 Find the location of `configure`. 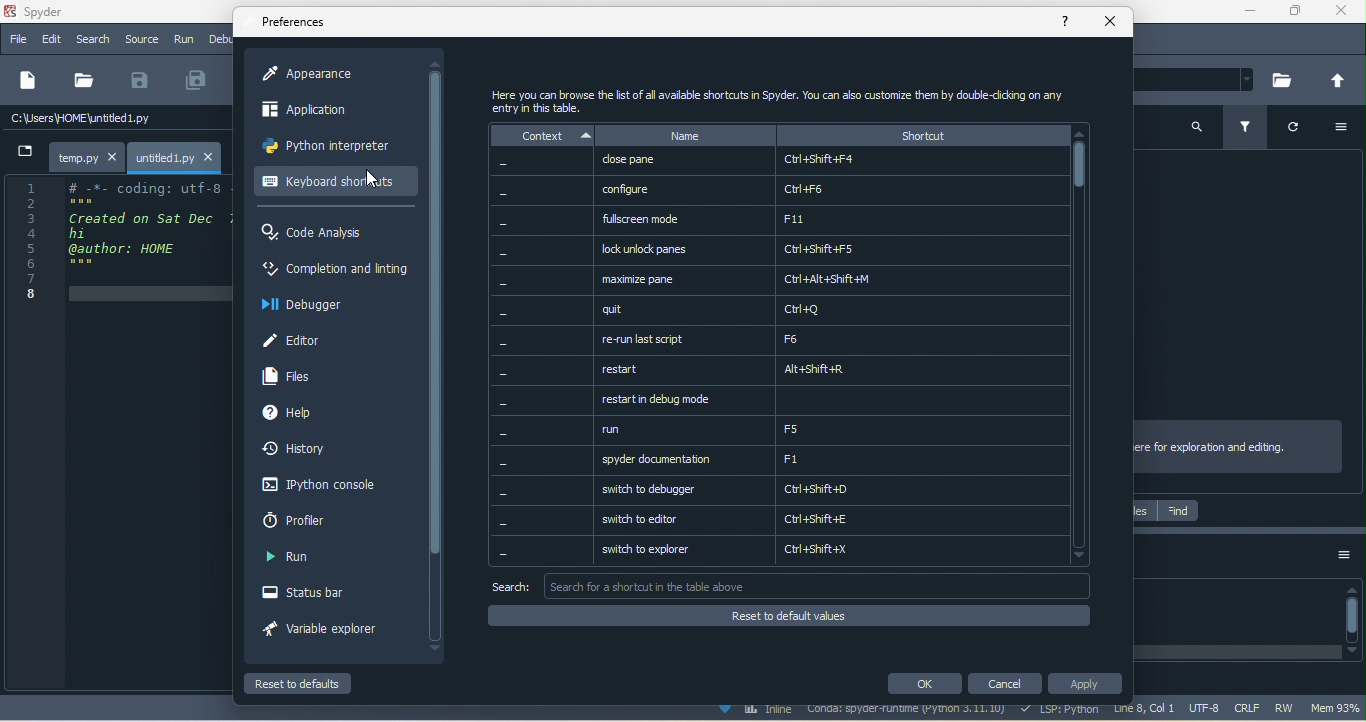

configure is located at coordinates (827, 188).